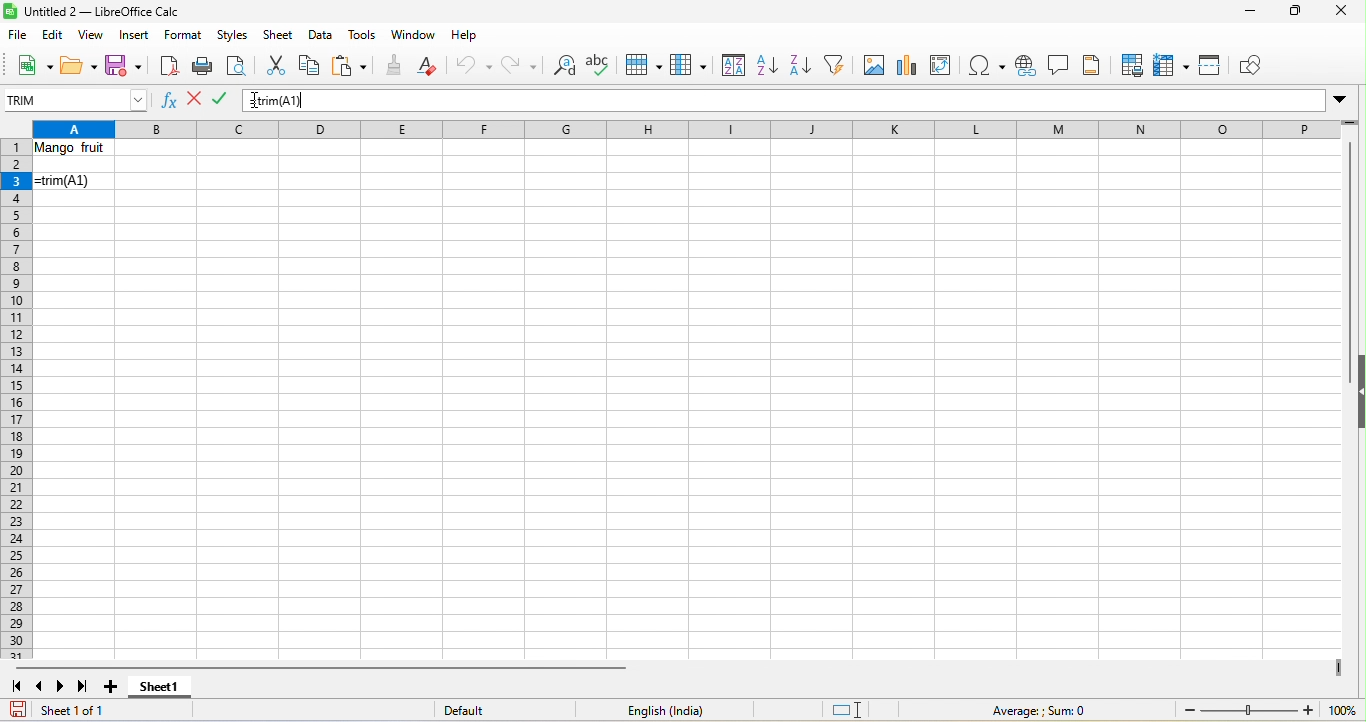 Image resolution: width=1366 pixels, height=722 pixels. Describe the element at coordinates (53, 35) in the screenshot. I see `edit` at that location.